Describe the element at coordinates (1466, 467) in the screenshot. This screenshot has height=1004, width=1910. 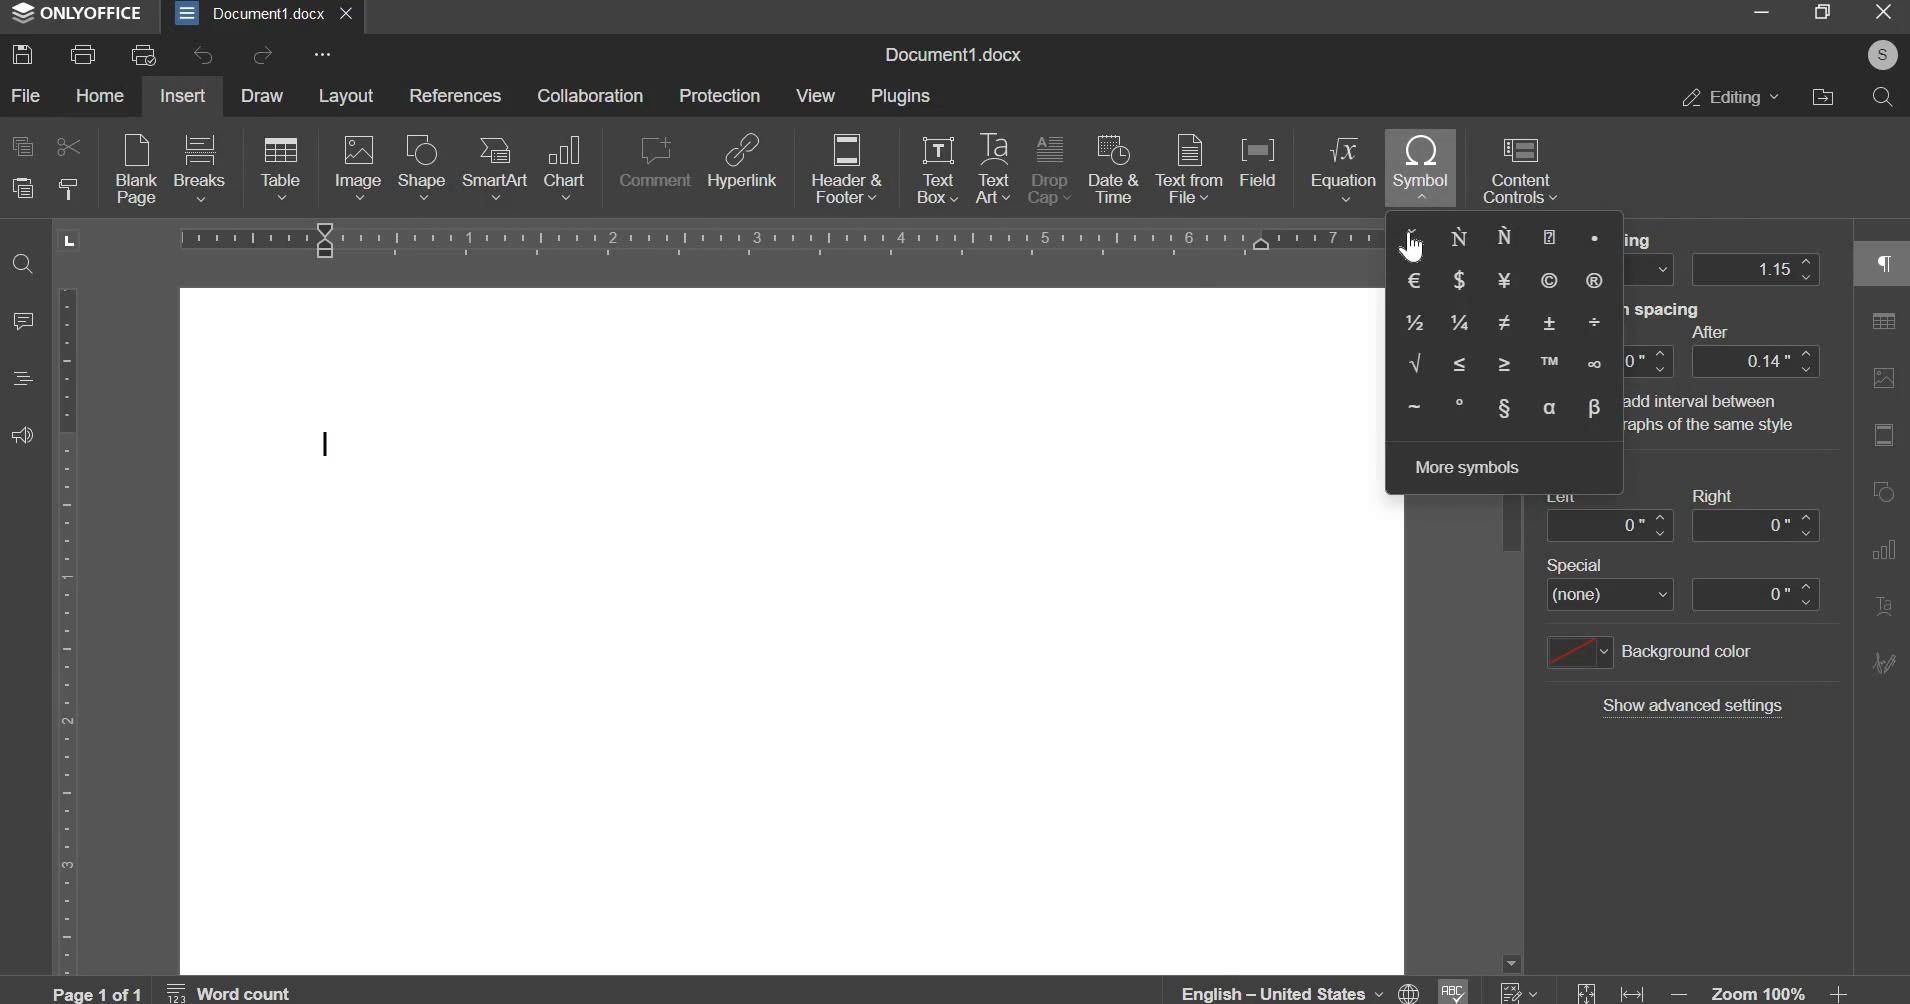
I see `more symbols` at that location.